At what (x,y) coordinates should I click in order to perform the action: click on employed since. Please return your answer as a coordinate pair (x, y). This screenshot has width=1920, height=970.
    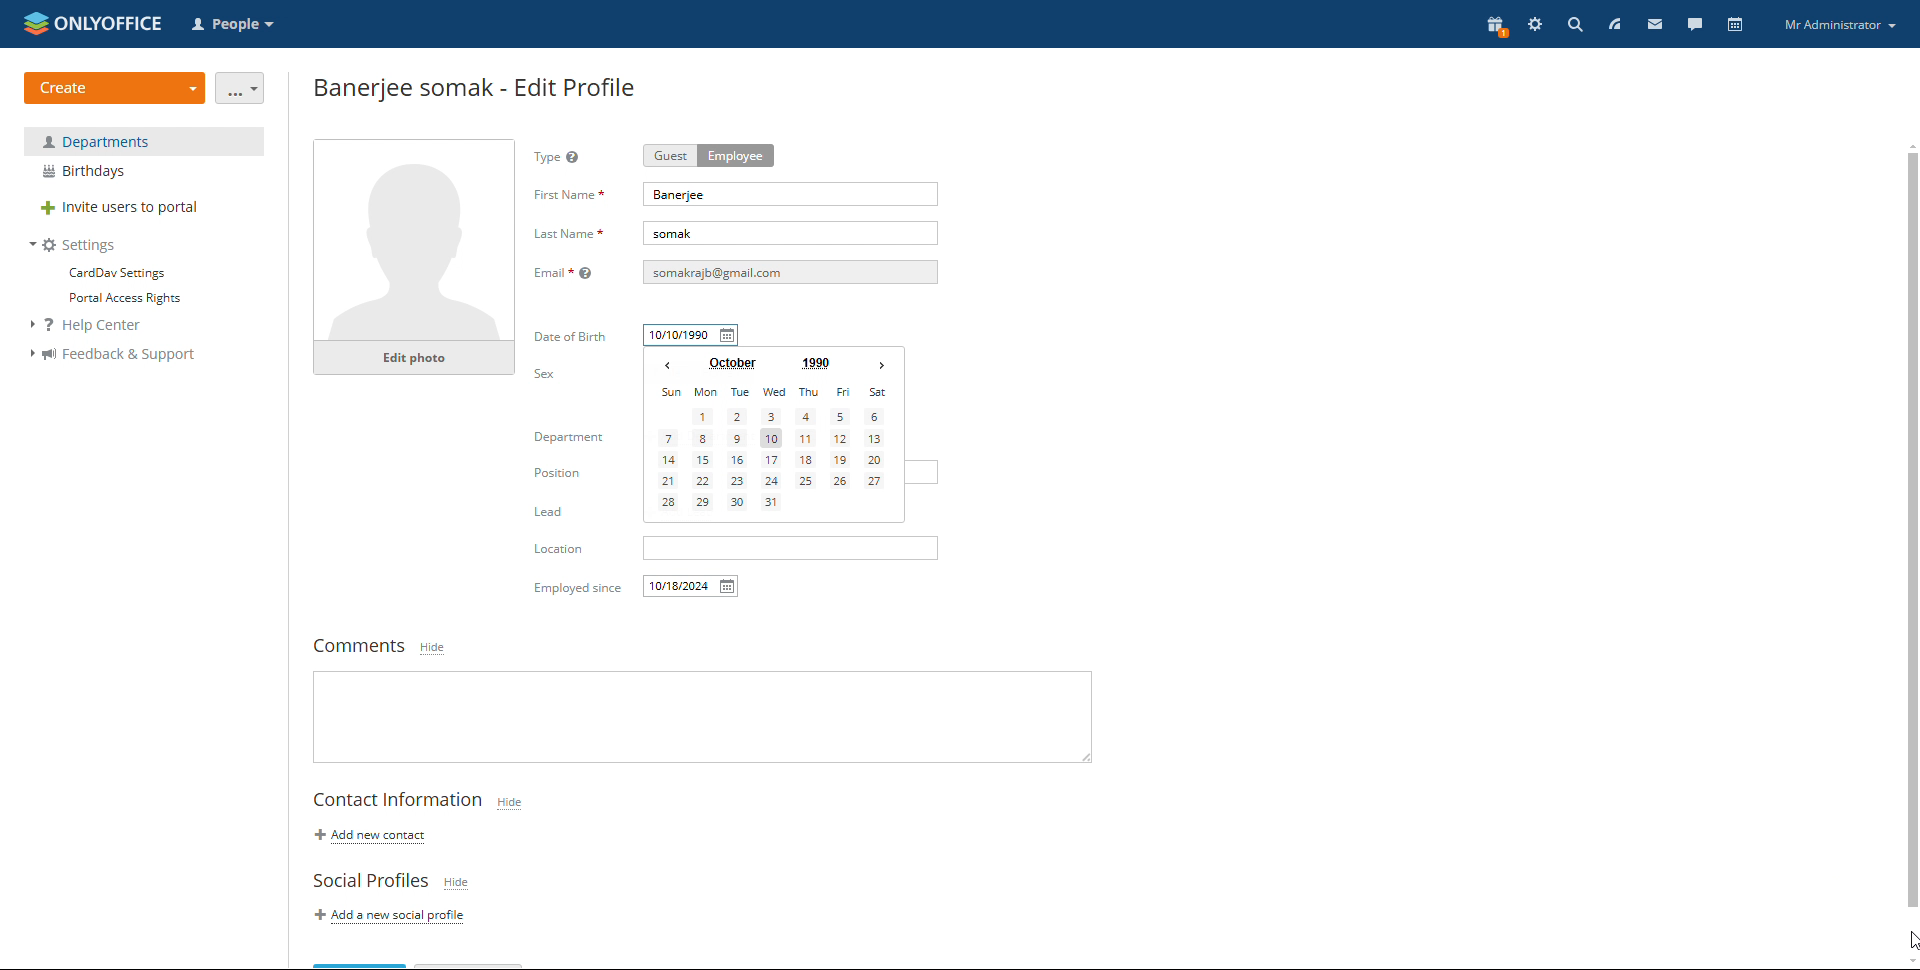
    Looking at the image, I should click on (692, 587).